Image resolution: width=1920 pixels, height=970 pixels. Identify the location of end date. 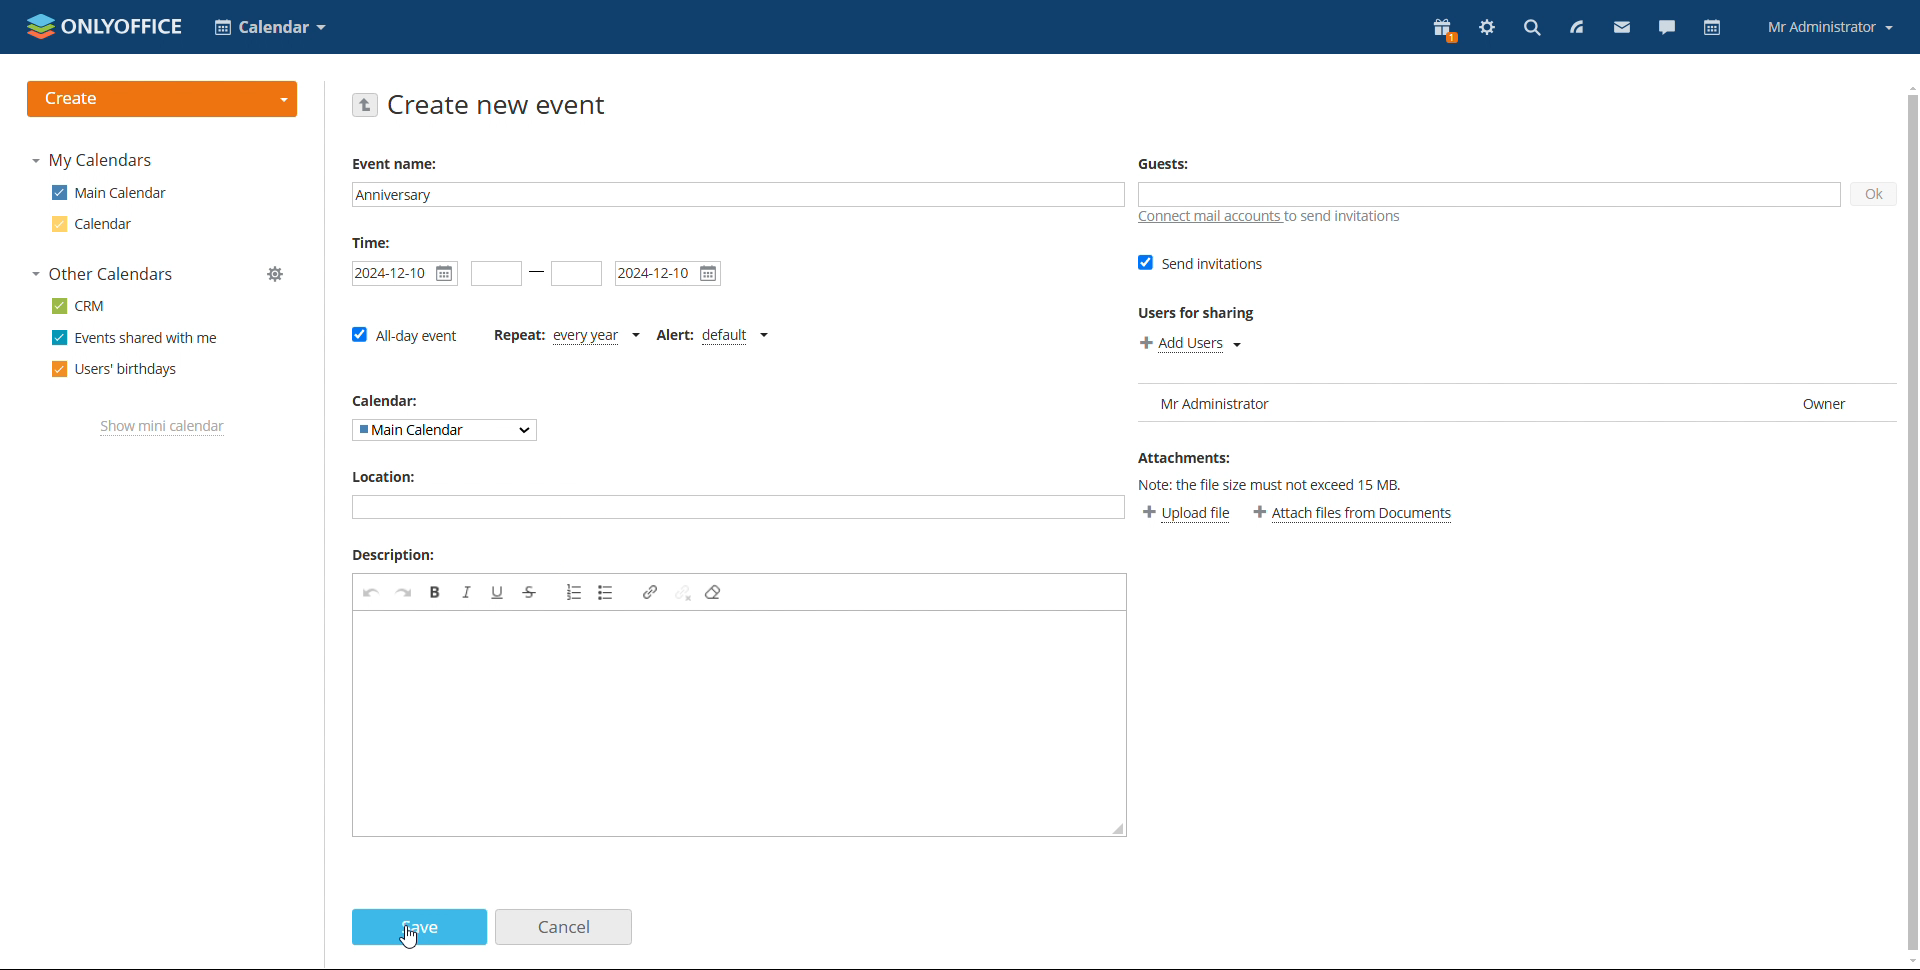
(669, 274).